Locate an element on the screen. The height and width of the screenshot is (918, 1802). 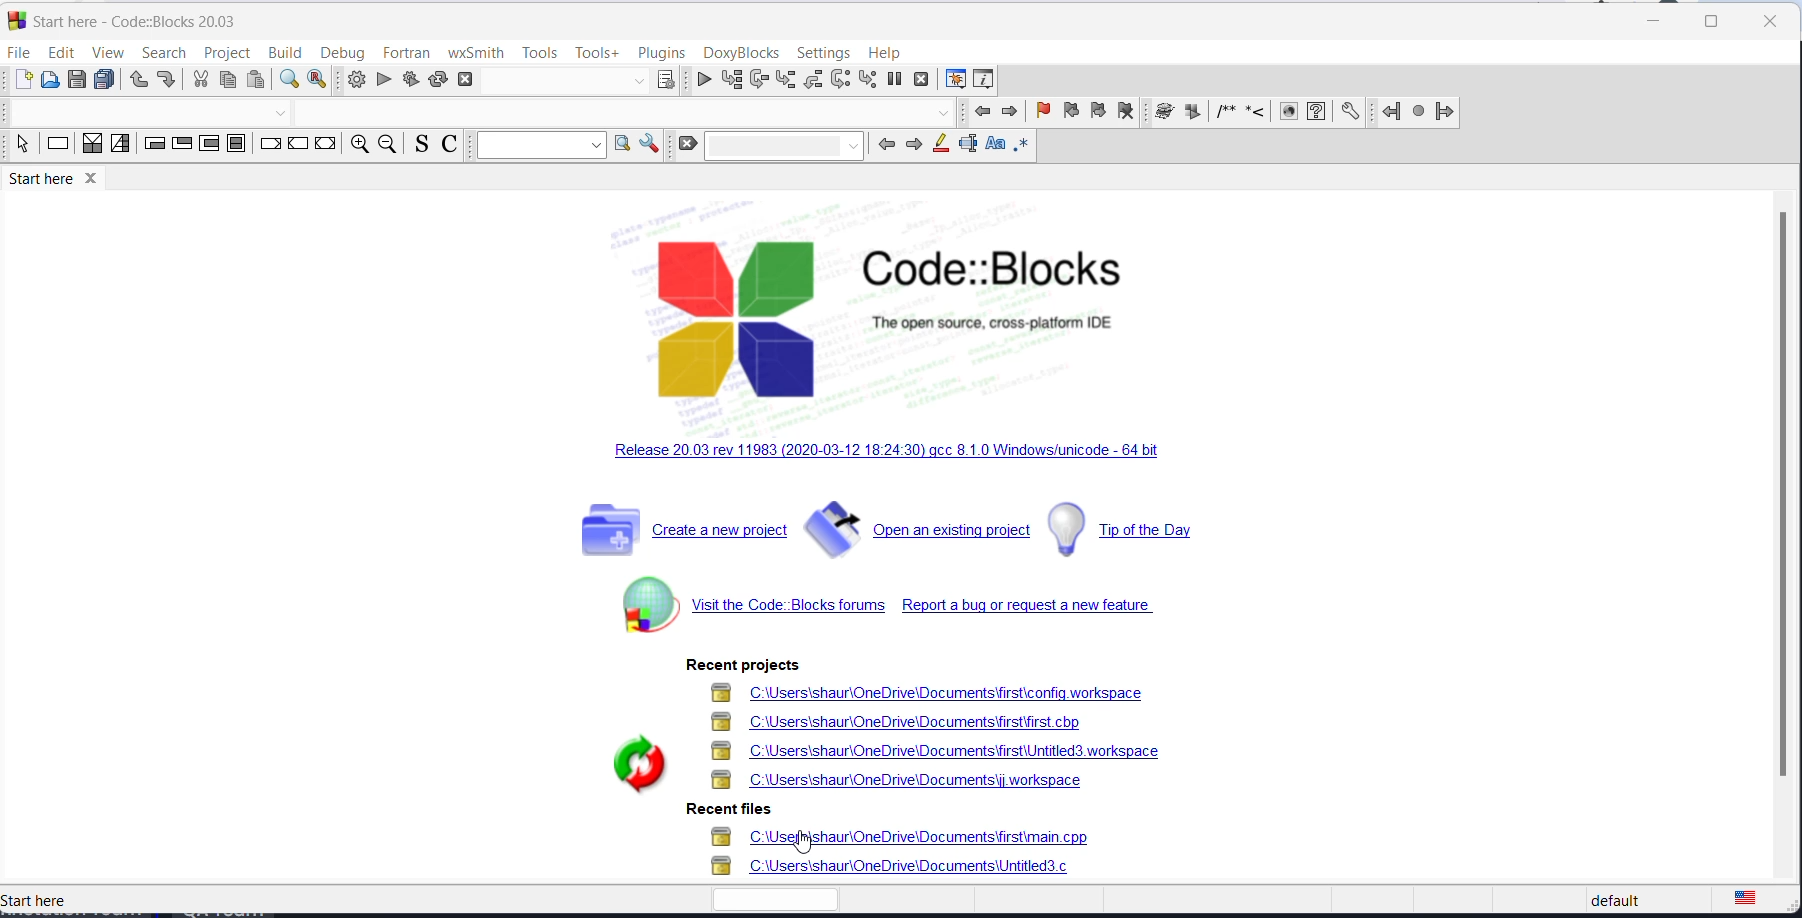
BREAK DEBUGGER is located at coordinates (897, 81).